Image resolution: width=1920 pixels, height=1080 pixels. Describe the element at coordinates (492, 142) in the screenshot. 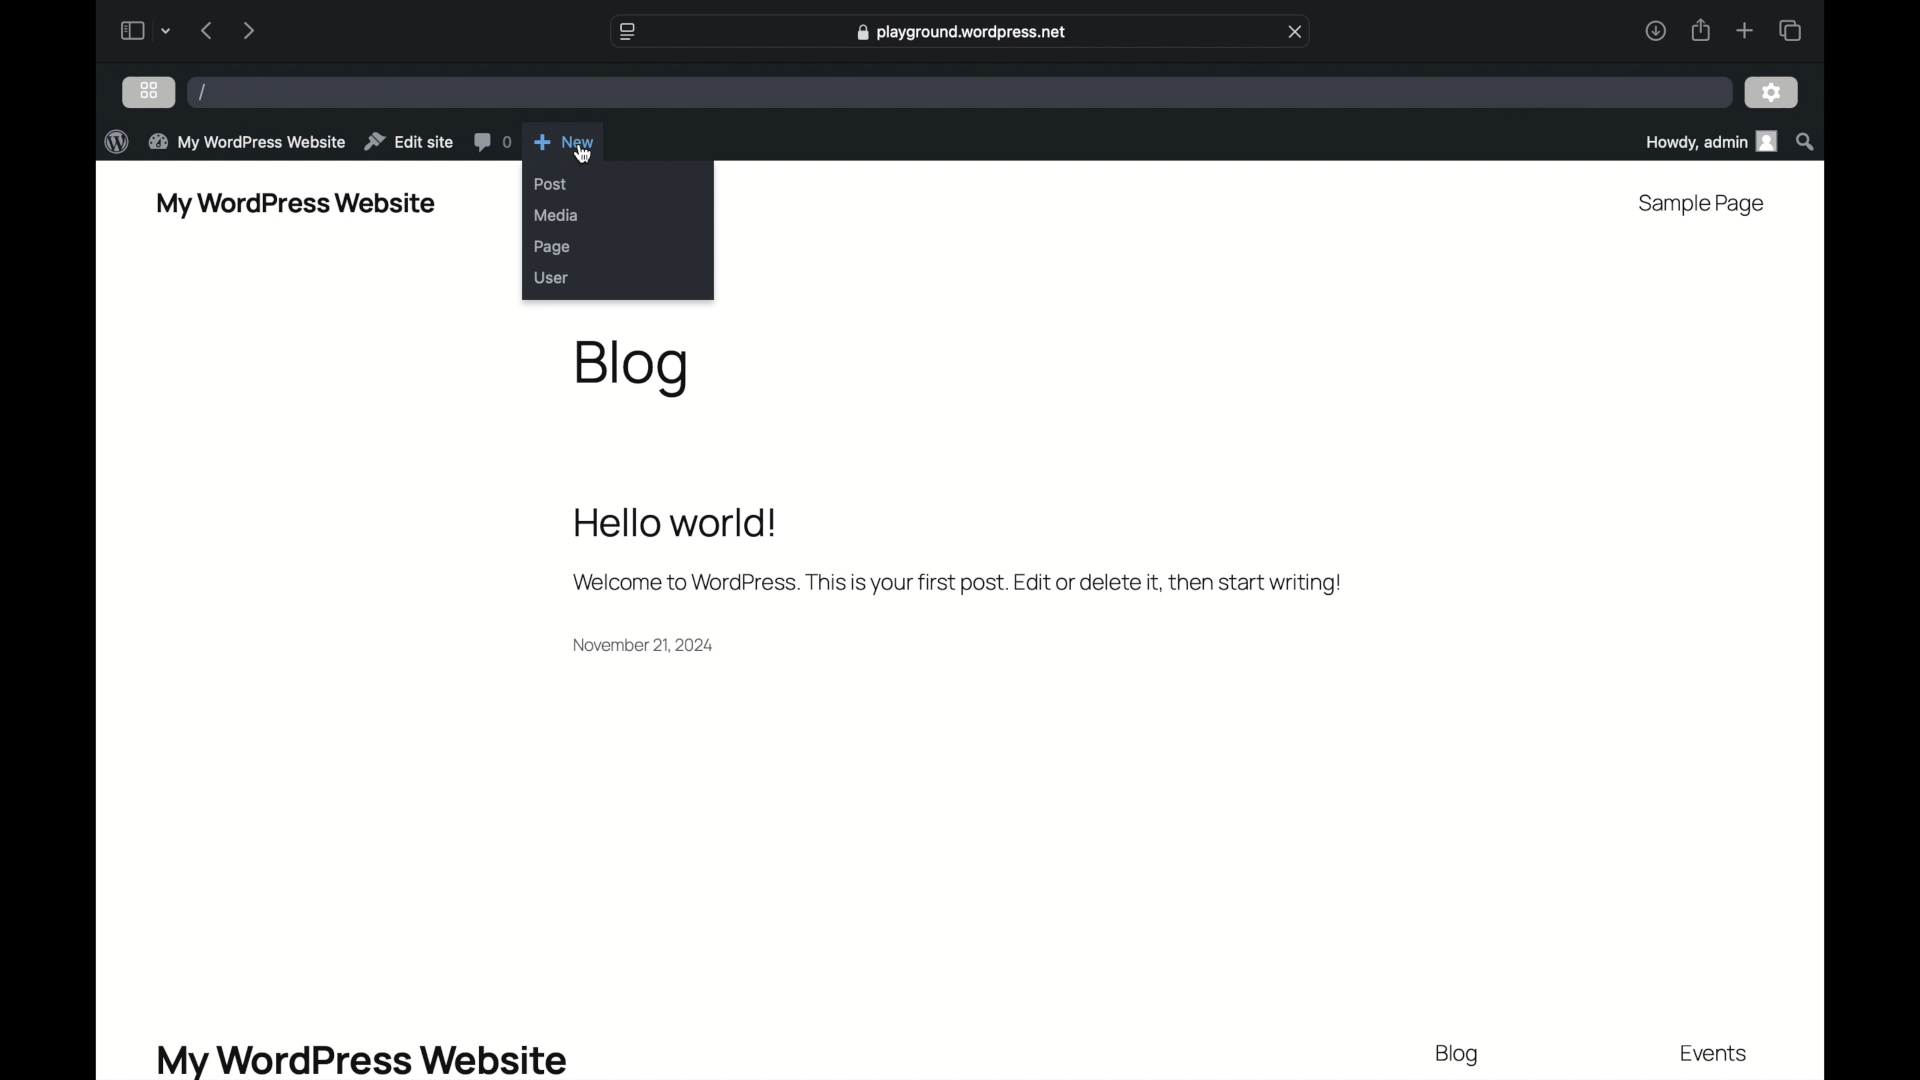

I see `comments` at that location.